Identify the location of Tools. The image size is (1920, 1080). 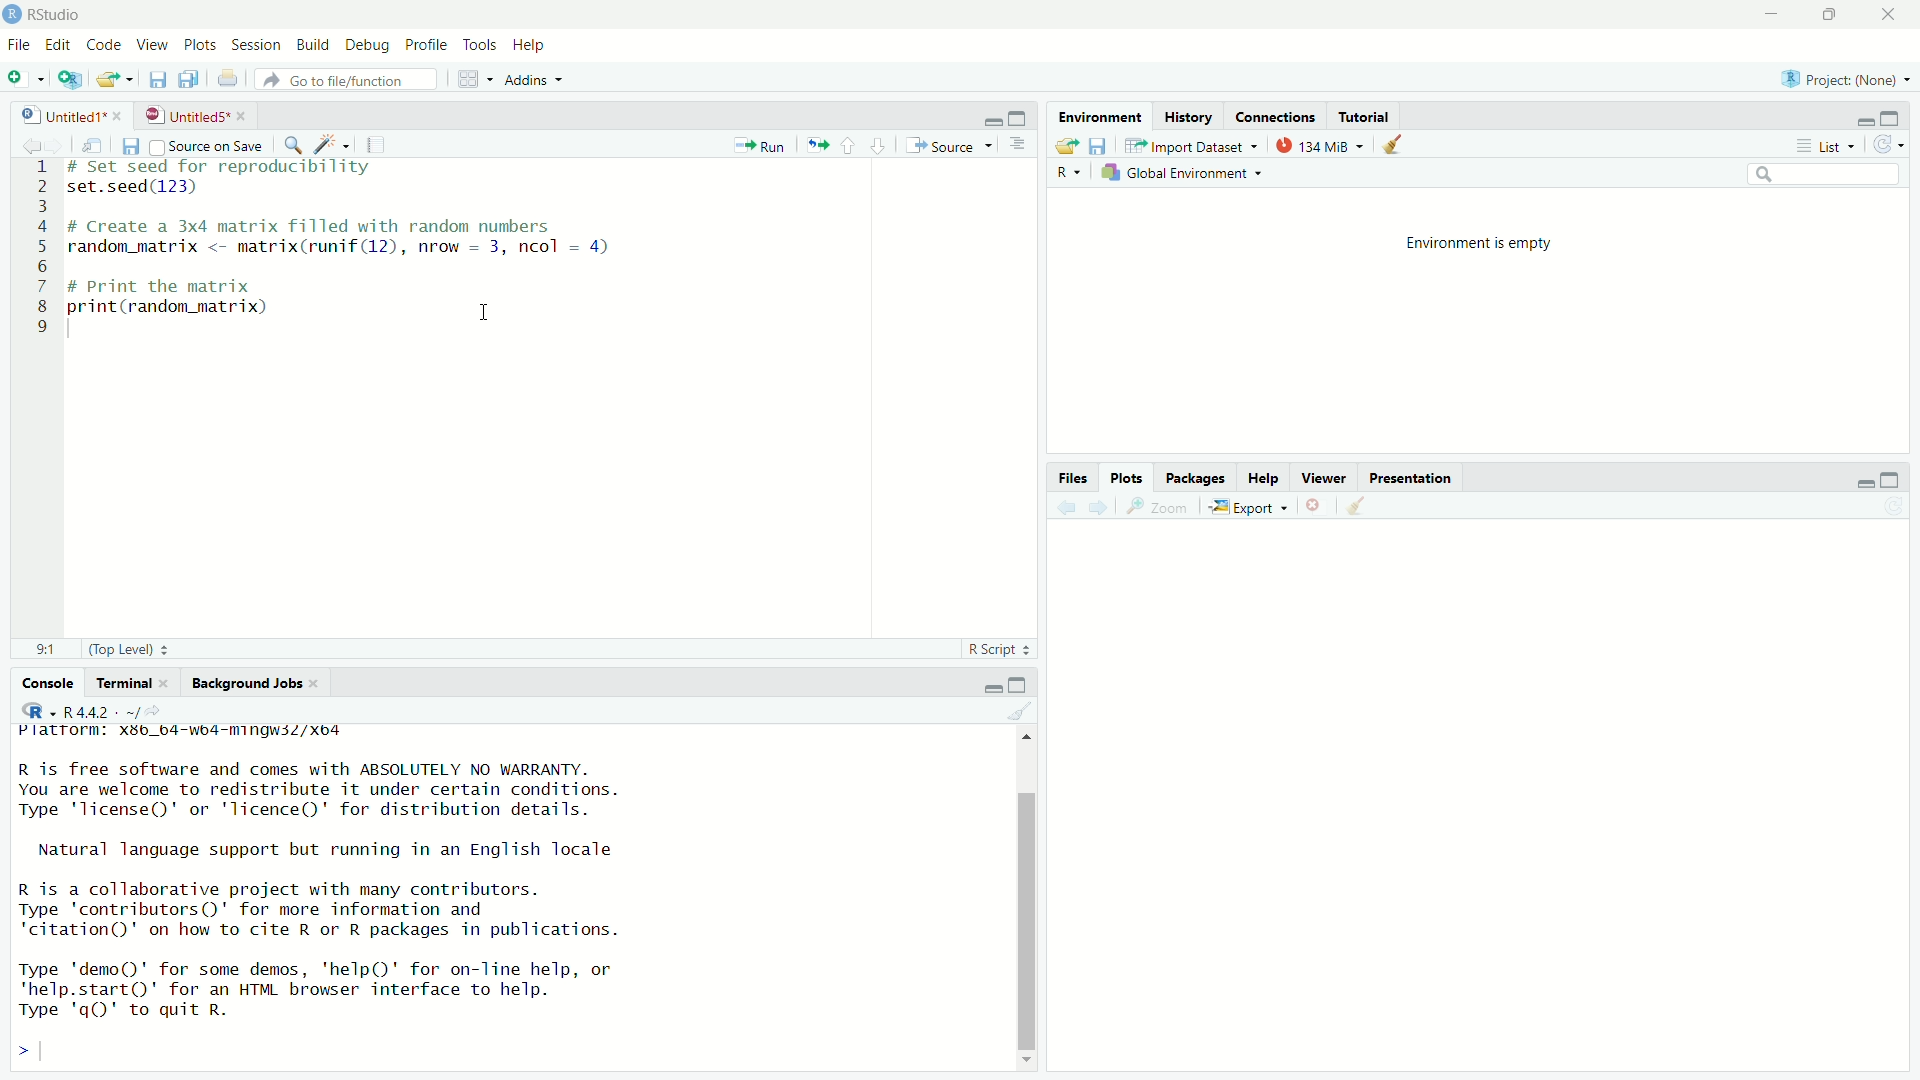
(478, 43).